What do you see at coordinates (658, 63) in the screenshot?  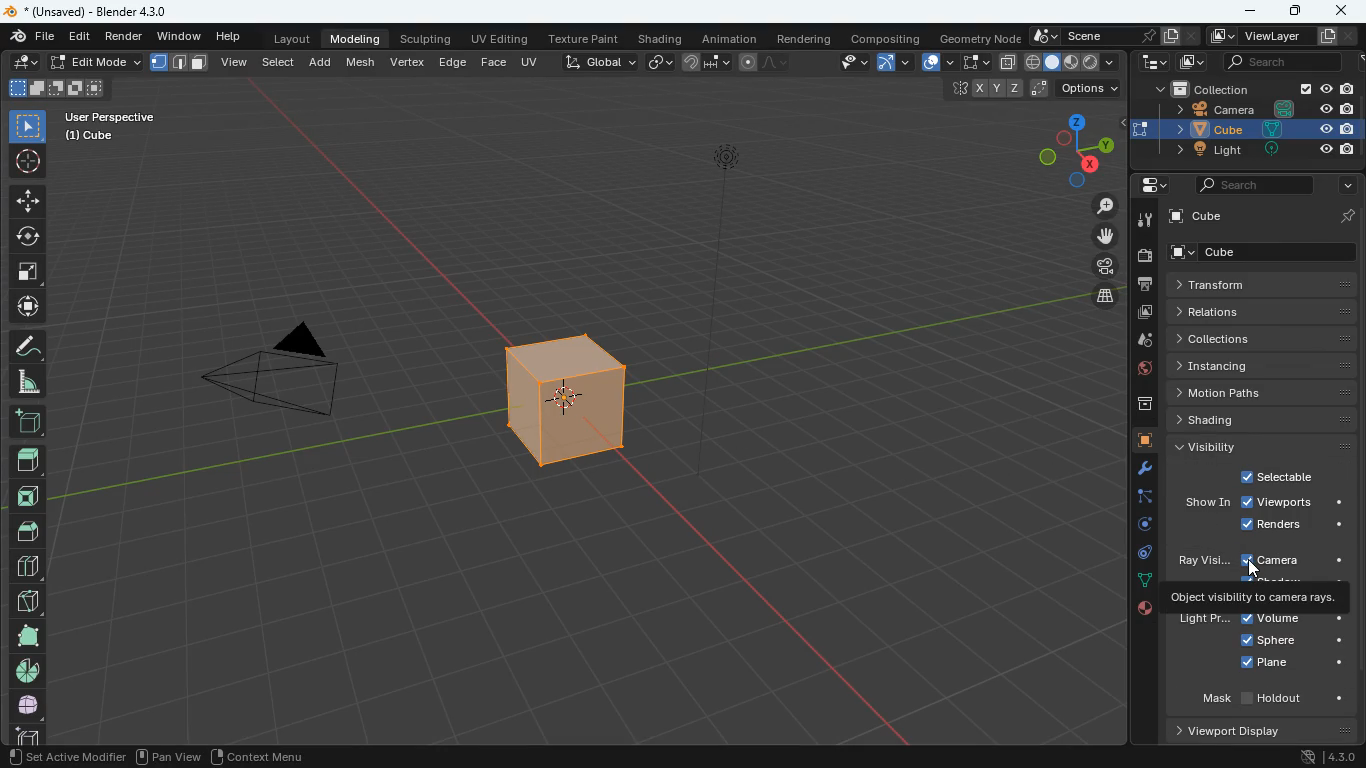 I see `link` at bounding box center [658, 63].